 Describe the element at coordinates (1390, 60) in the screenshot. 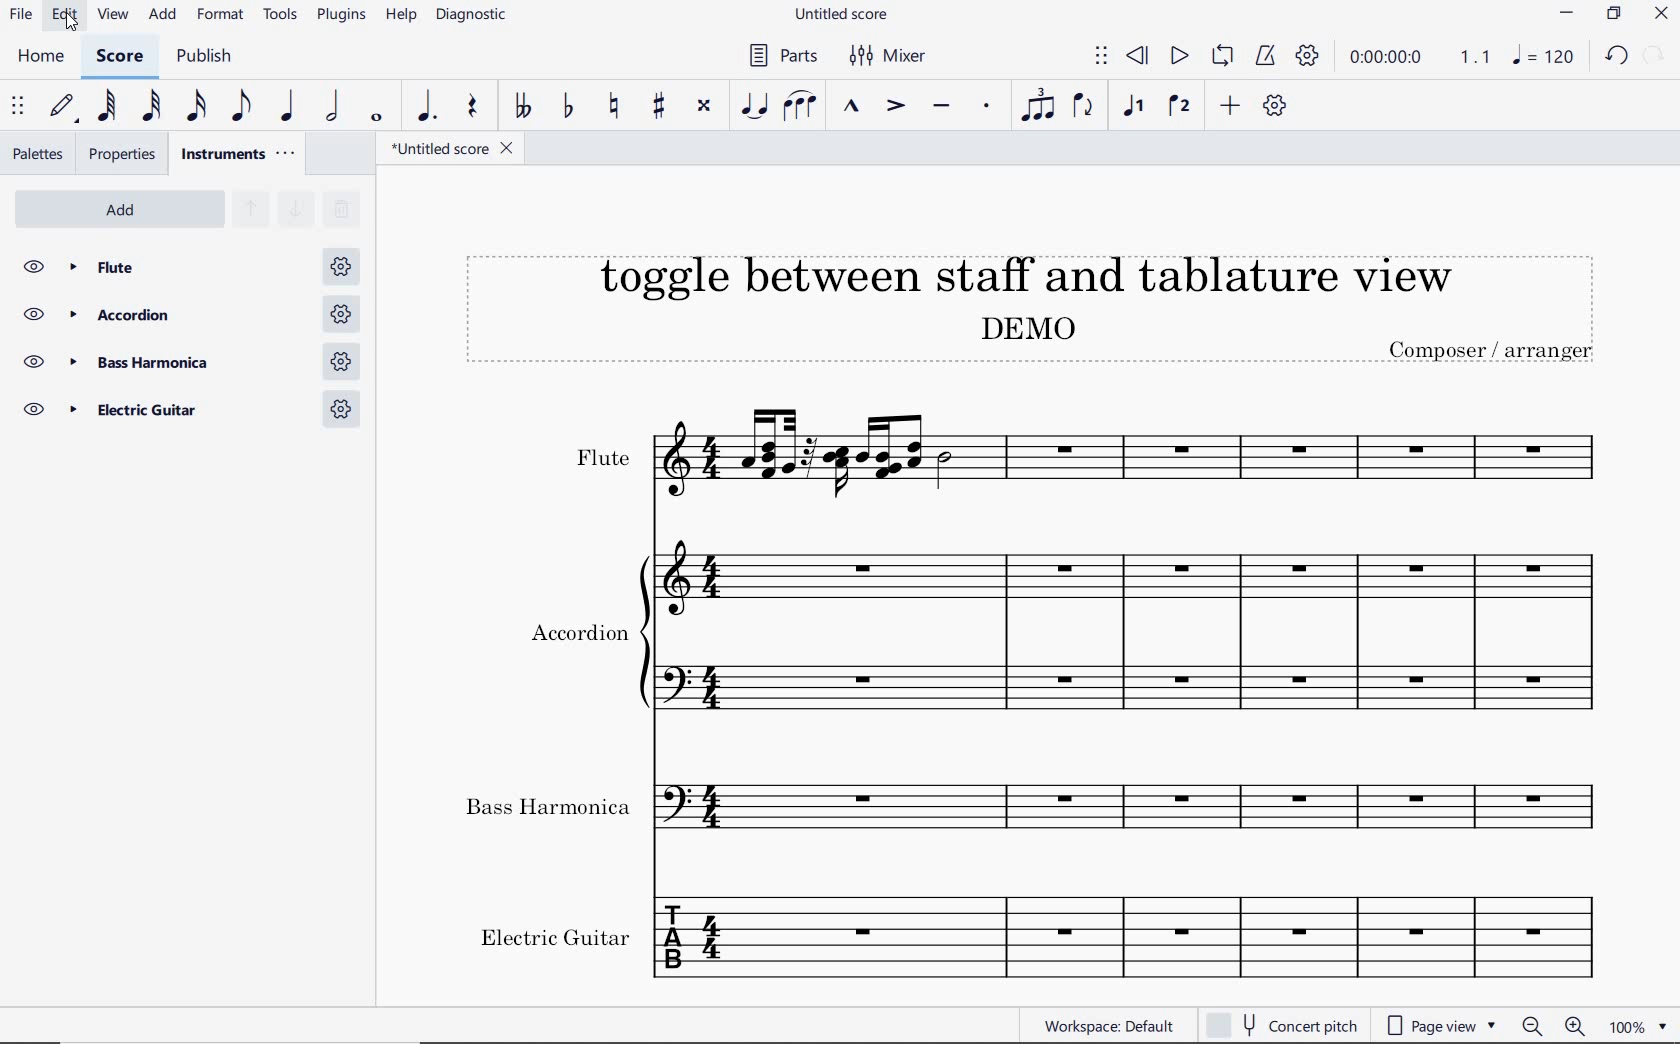

I see `playback time` at that location.